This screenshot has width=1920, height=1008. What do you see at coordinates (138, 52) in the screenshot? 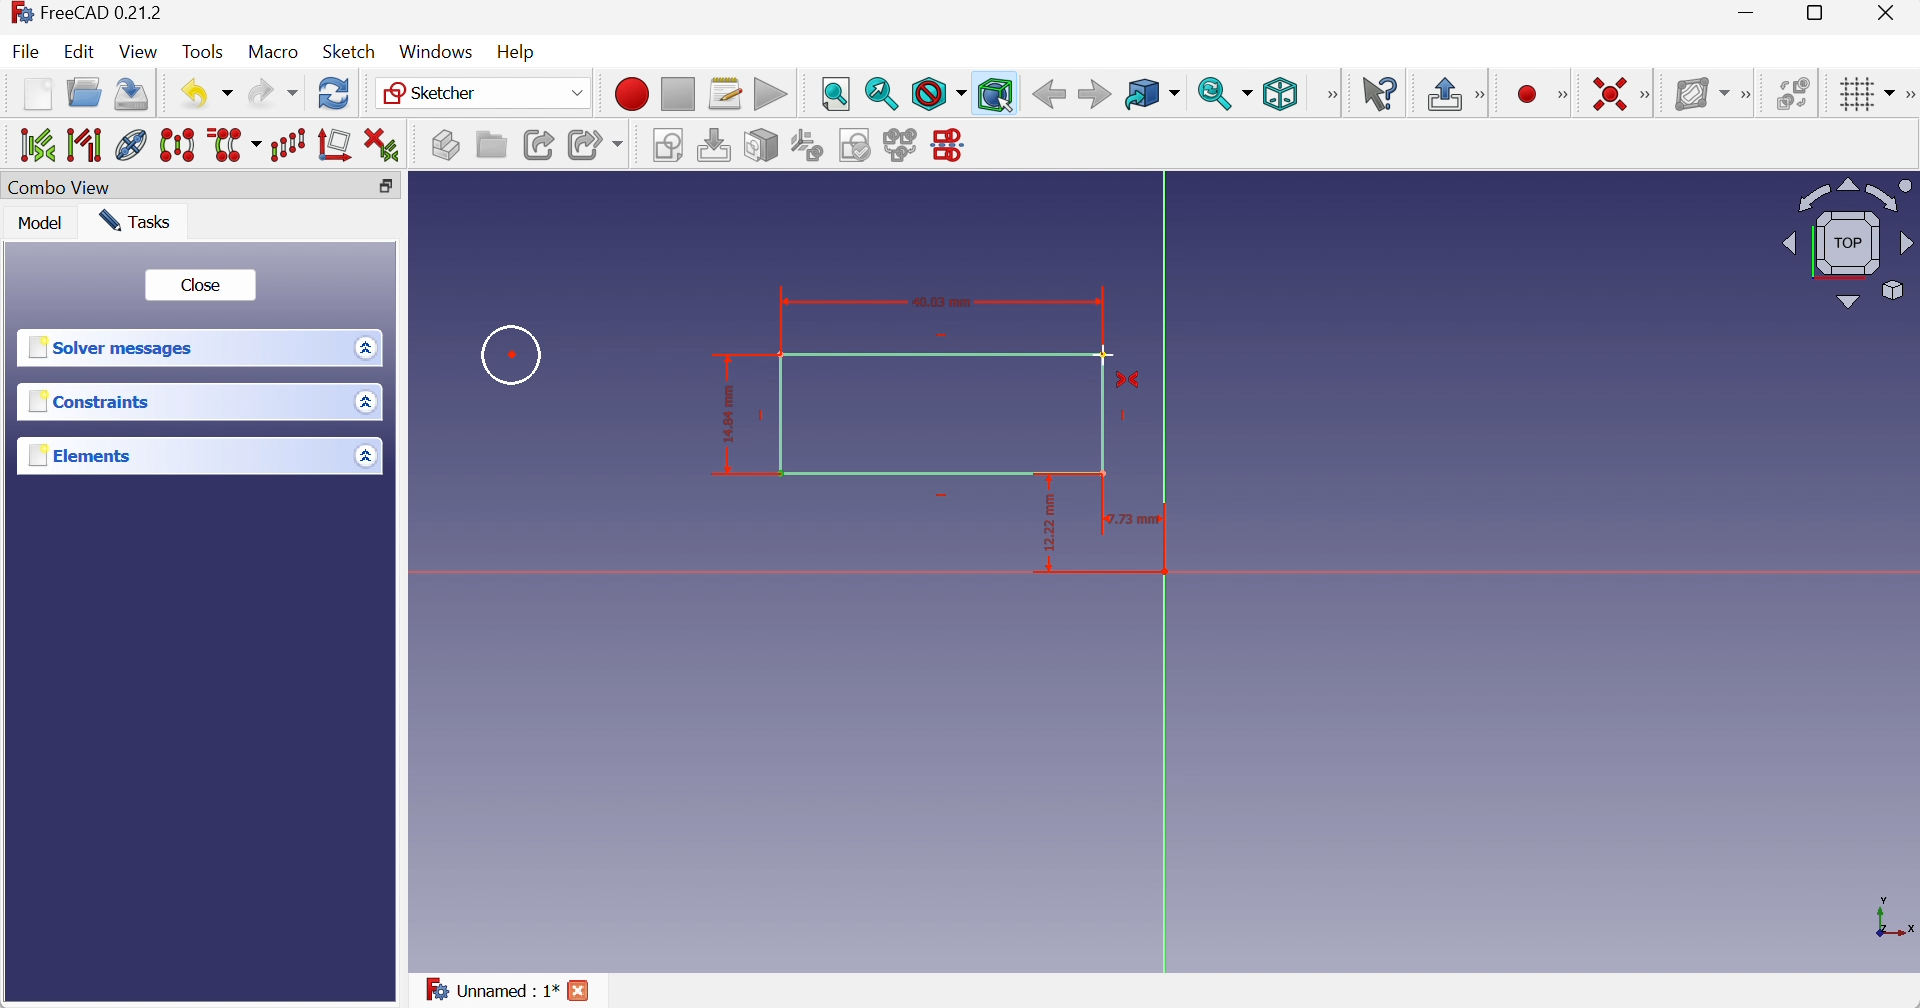
I see `View` at bounding box center [138, 52].